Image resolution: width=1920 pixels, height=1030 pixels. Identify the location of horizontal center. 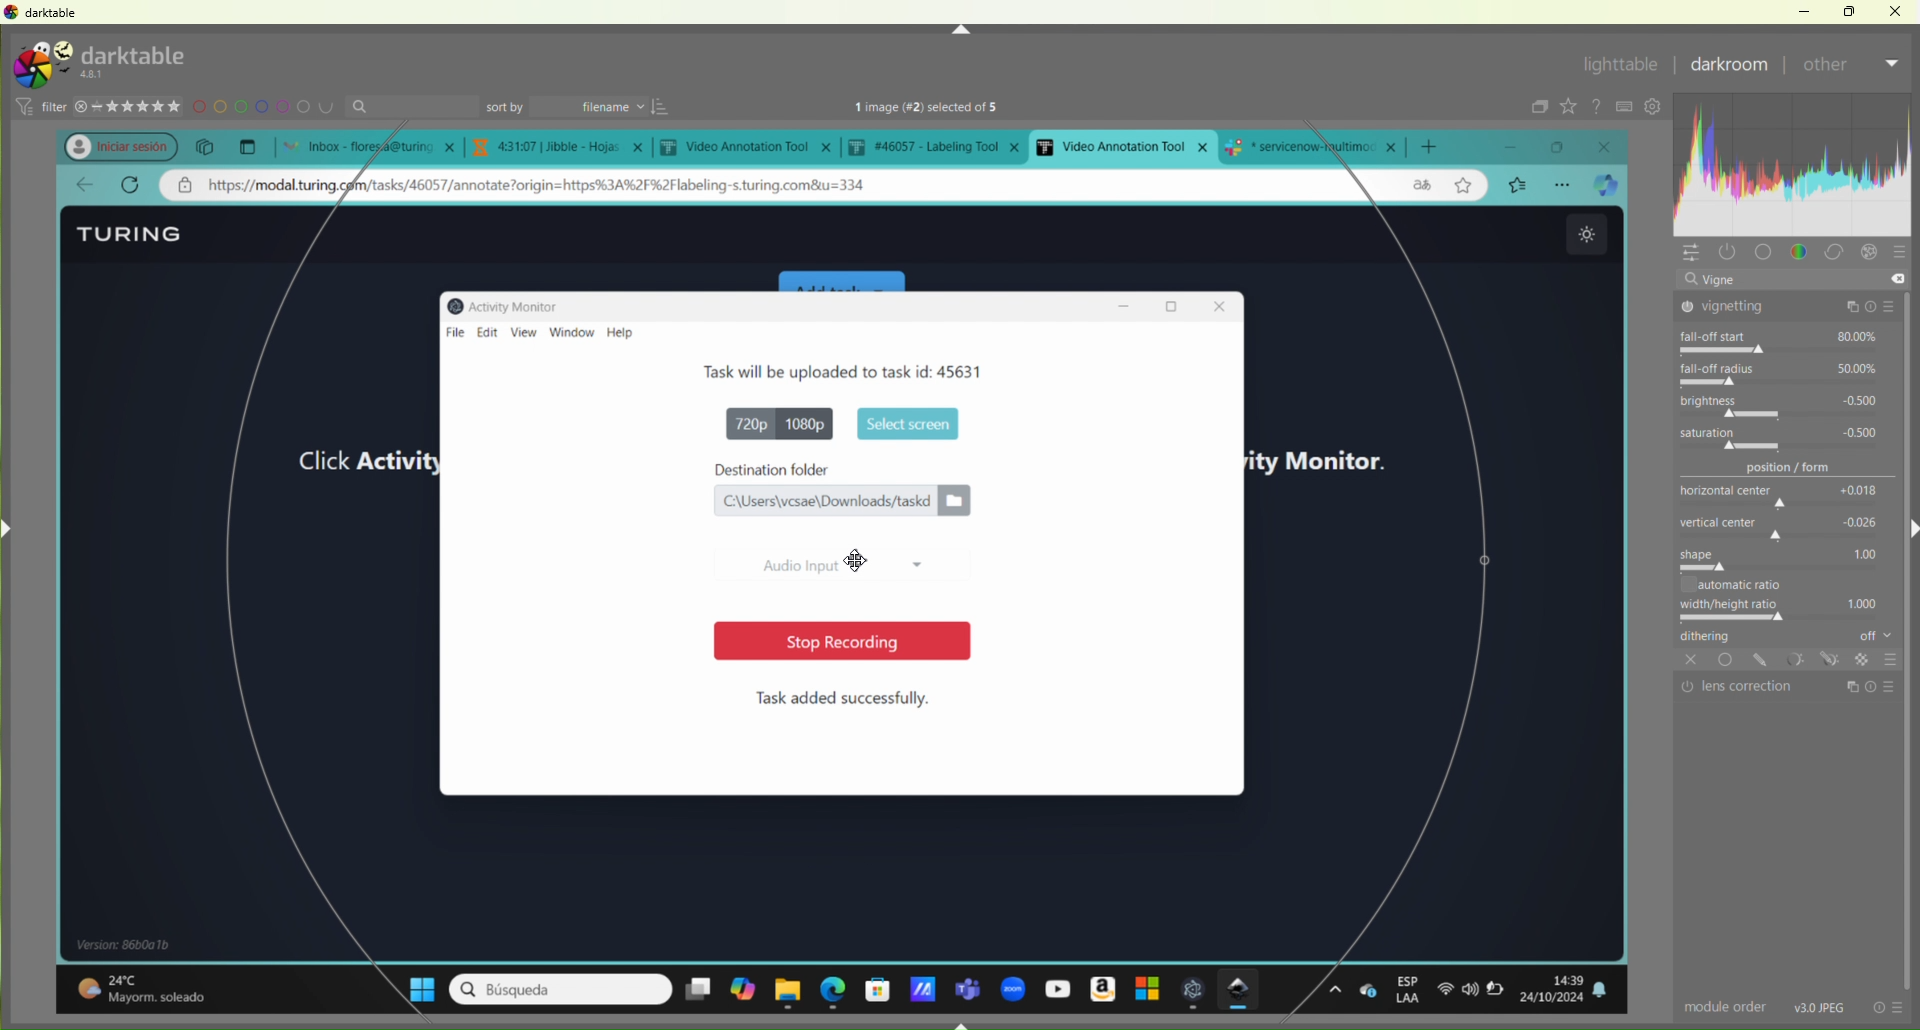
(1789, 490).